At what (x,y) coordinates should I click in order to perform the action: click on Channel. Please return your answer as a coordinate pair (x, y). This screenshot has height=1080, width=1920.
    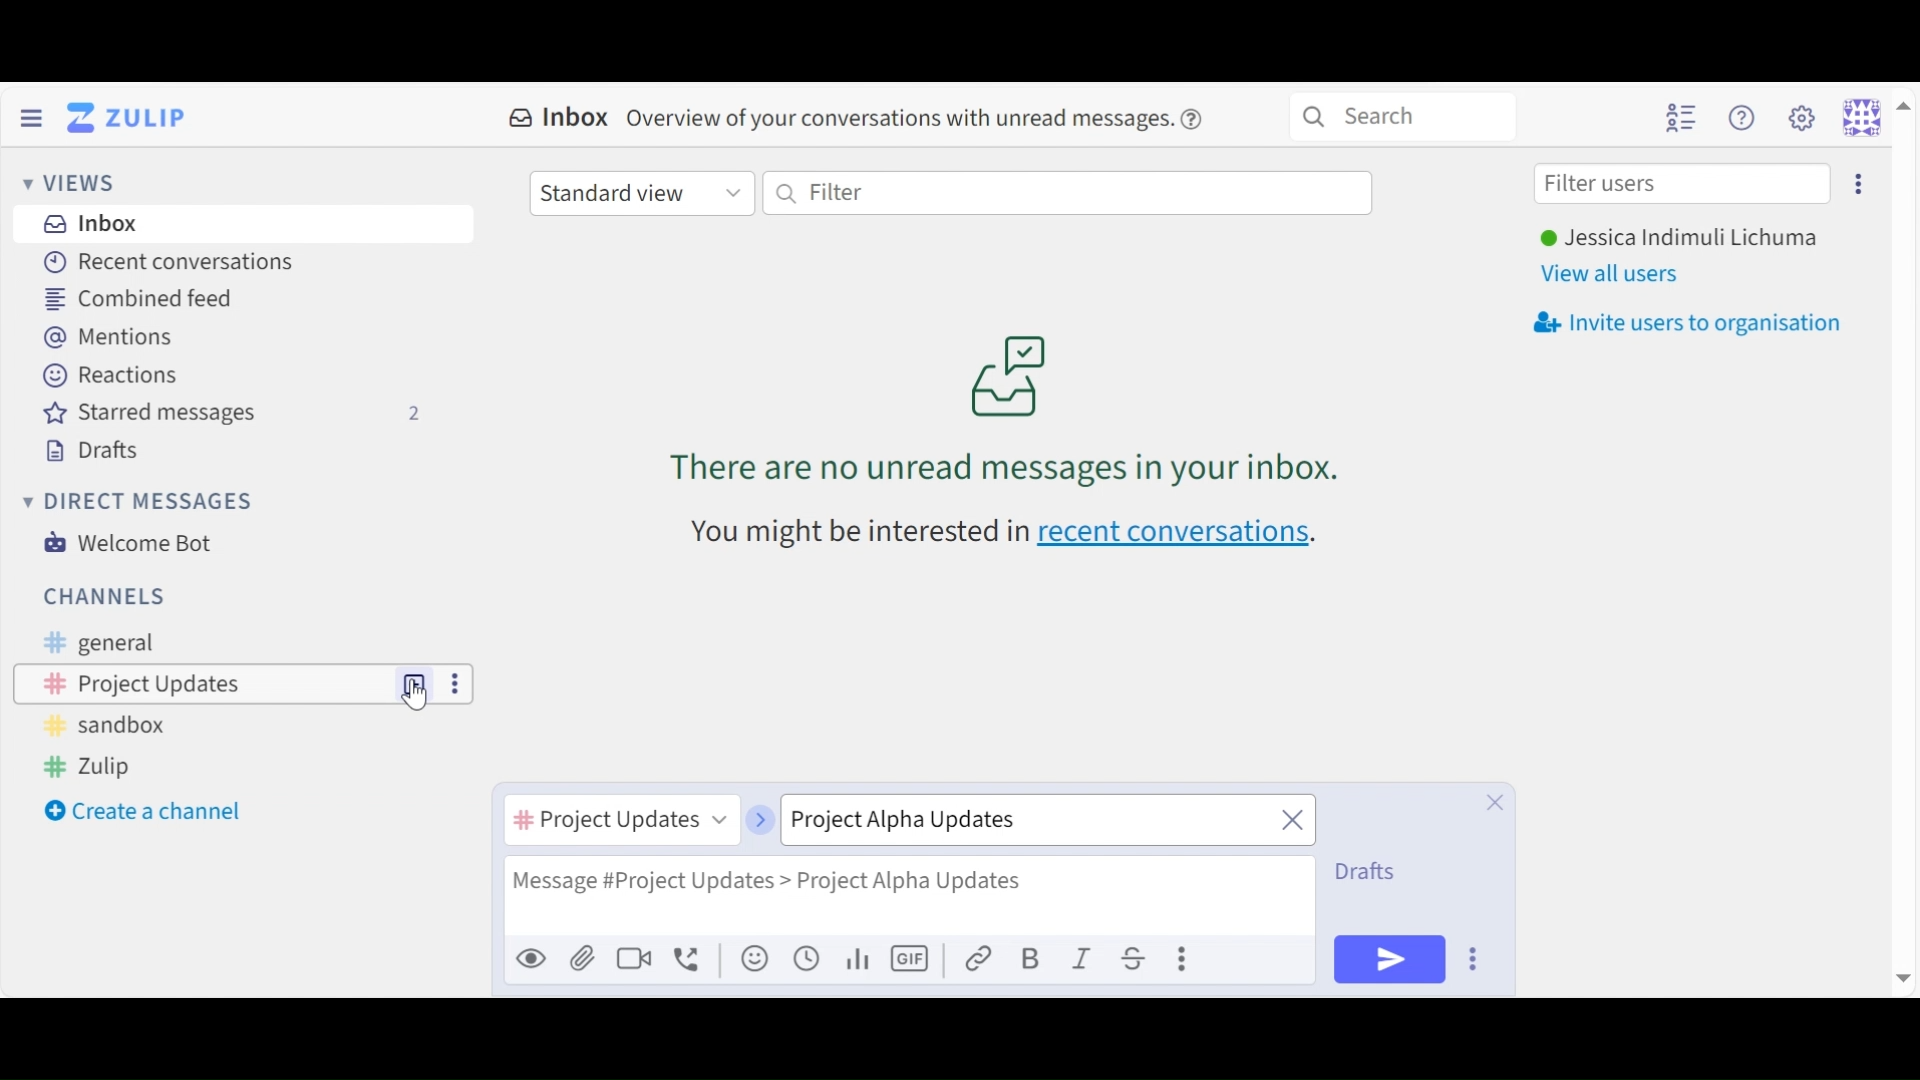
    Looking at the image, I should click on (105, 595).